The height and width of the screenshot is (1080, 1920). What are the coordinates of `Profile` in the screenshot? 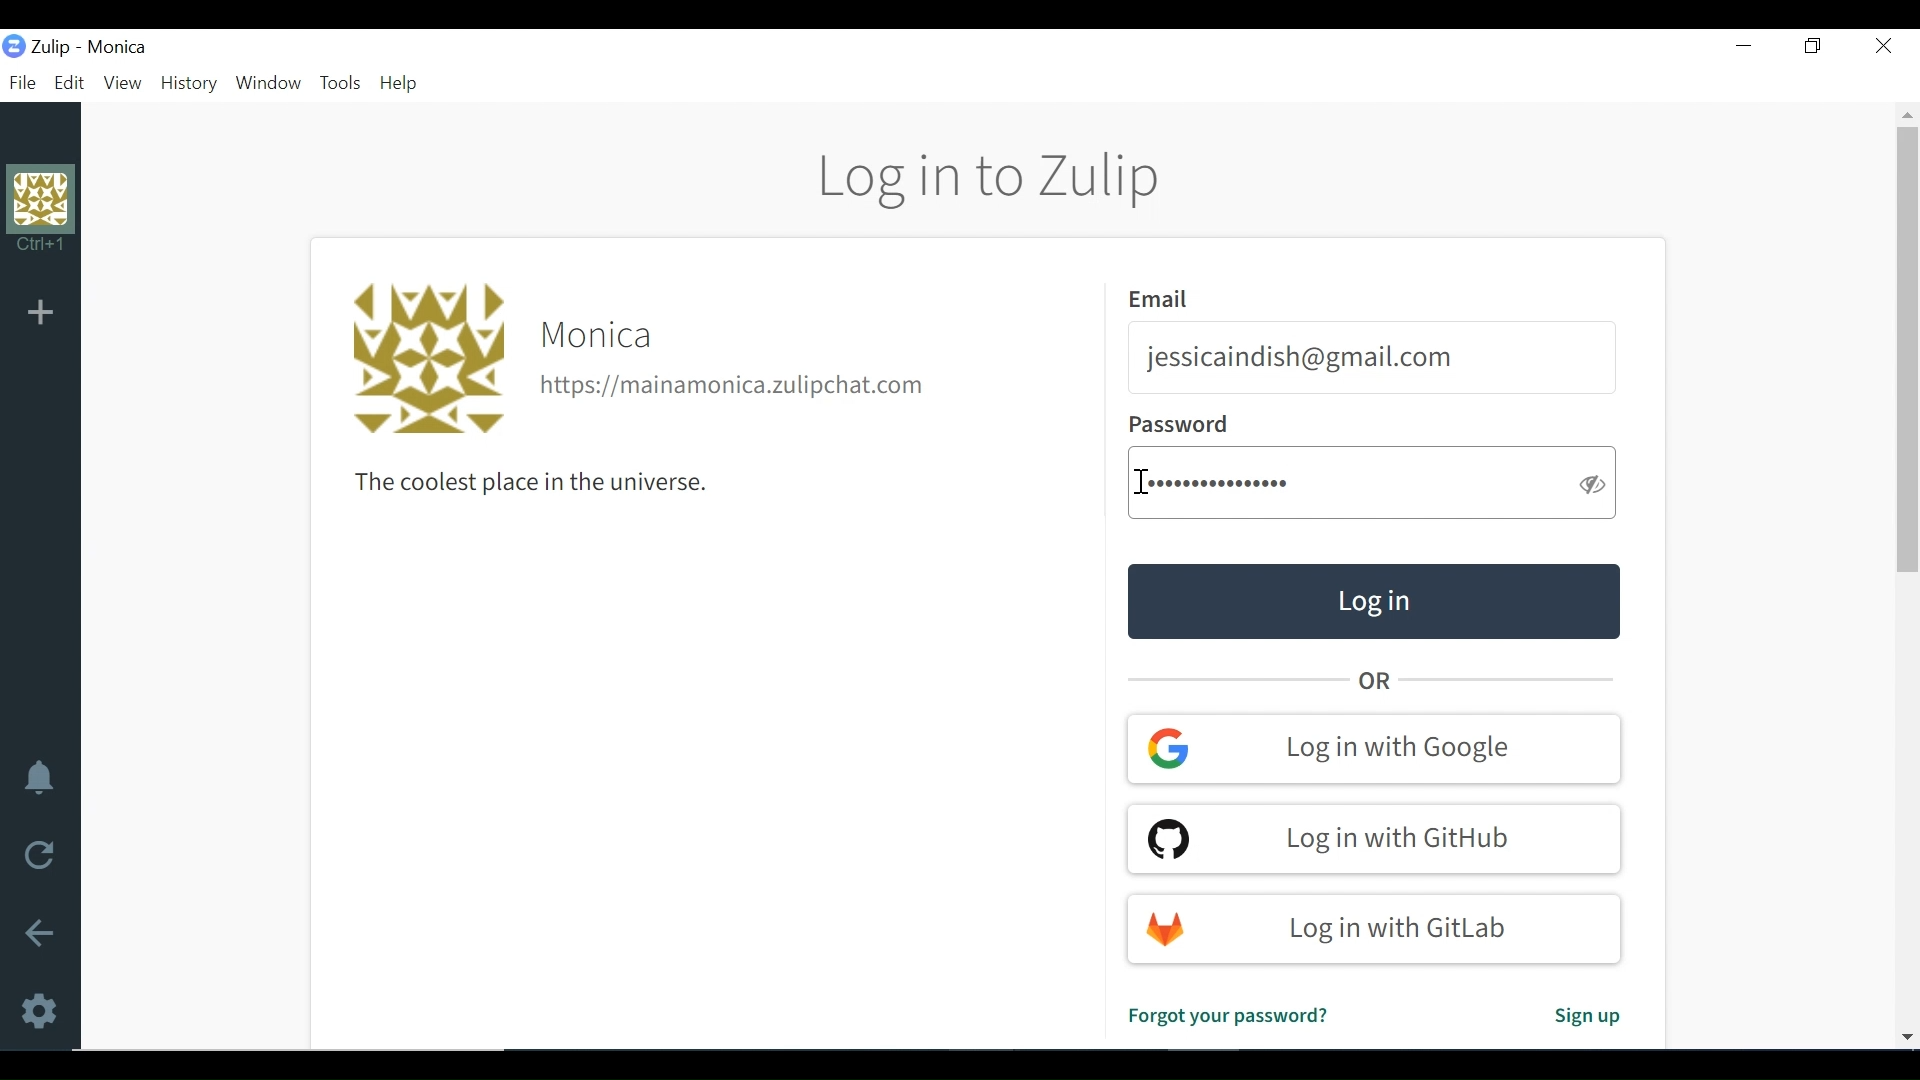 It's located at (41, 215).